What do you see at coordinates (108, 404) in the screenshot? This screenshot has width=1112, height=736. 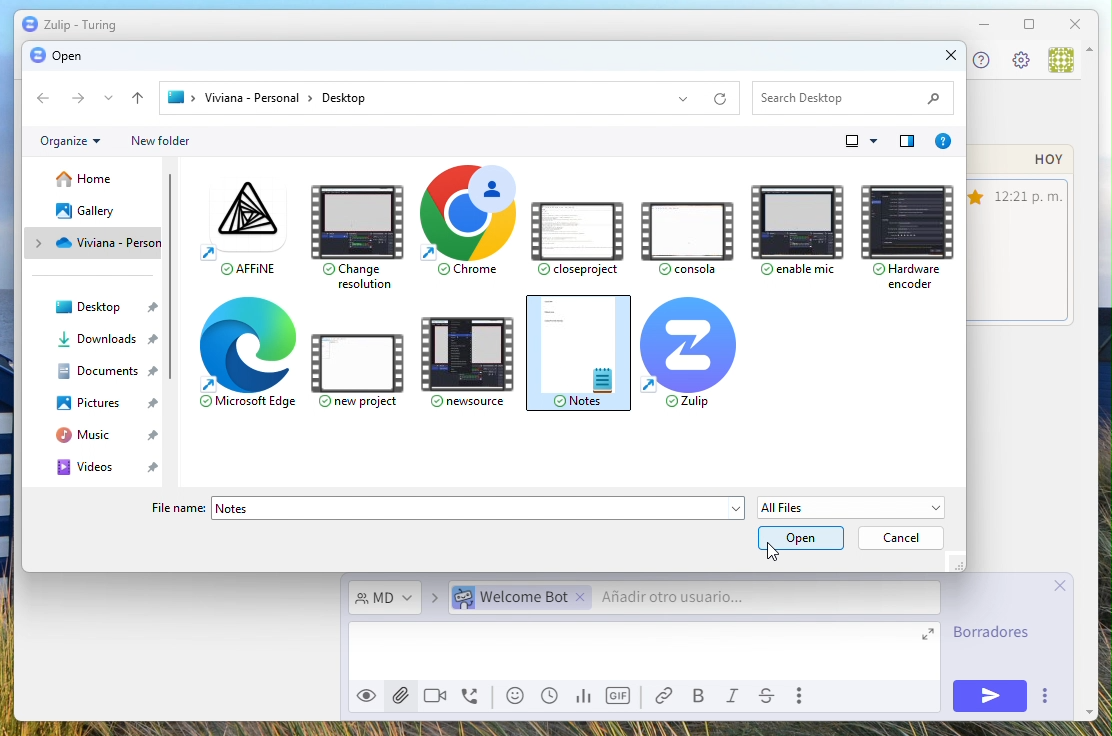 I see `Pictures` at bounding box center [108, 404].